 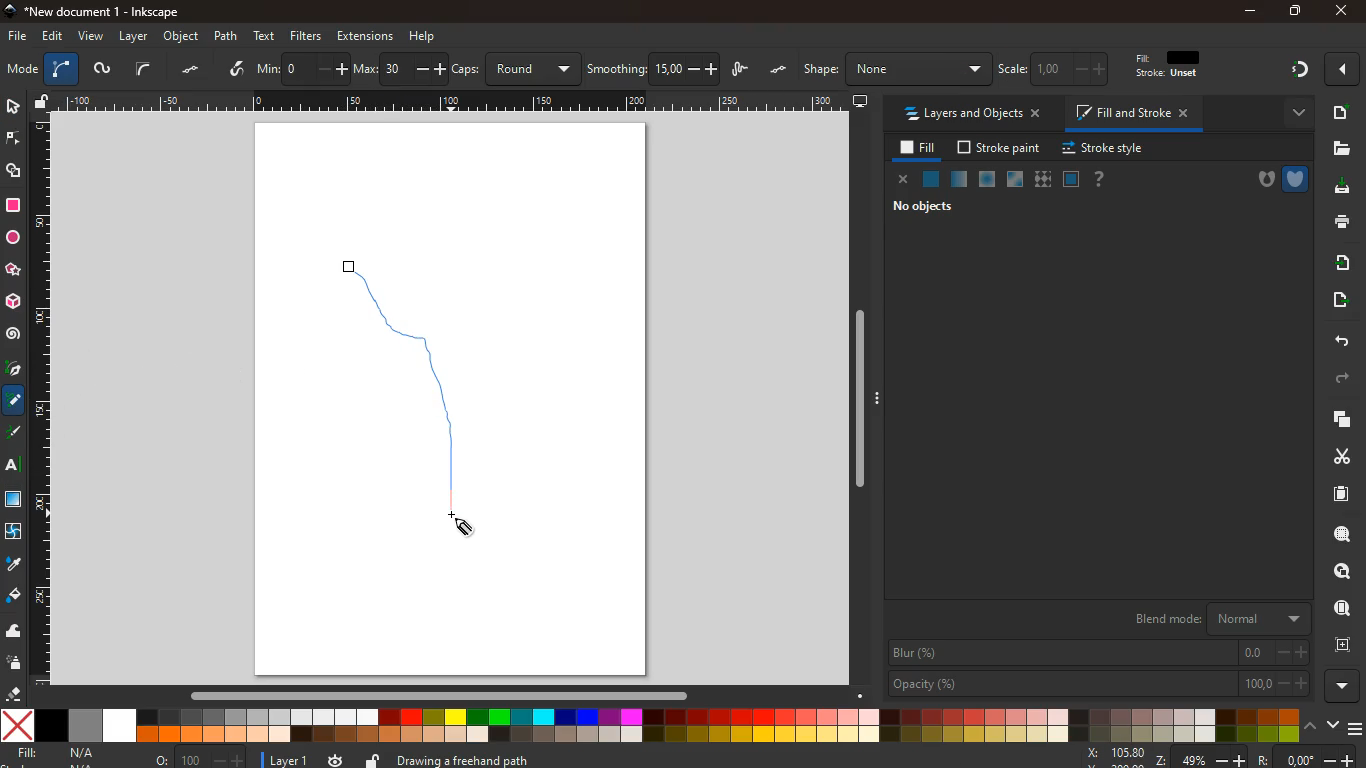 What do you see at coordinates (190, 71) in the screenshot?
I see `tilt` at bounding box center [190, 71].